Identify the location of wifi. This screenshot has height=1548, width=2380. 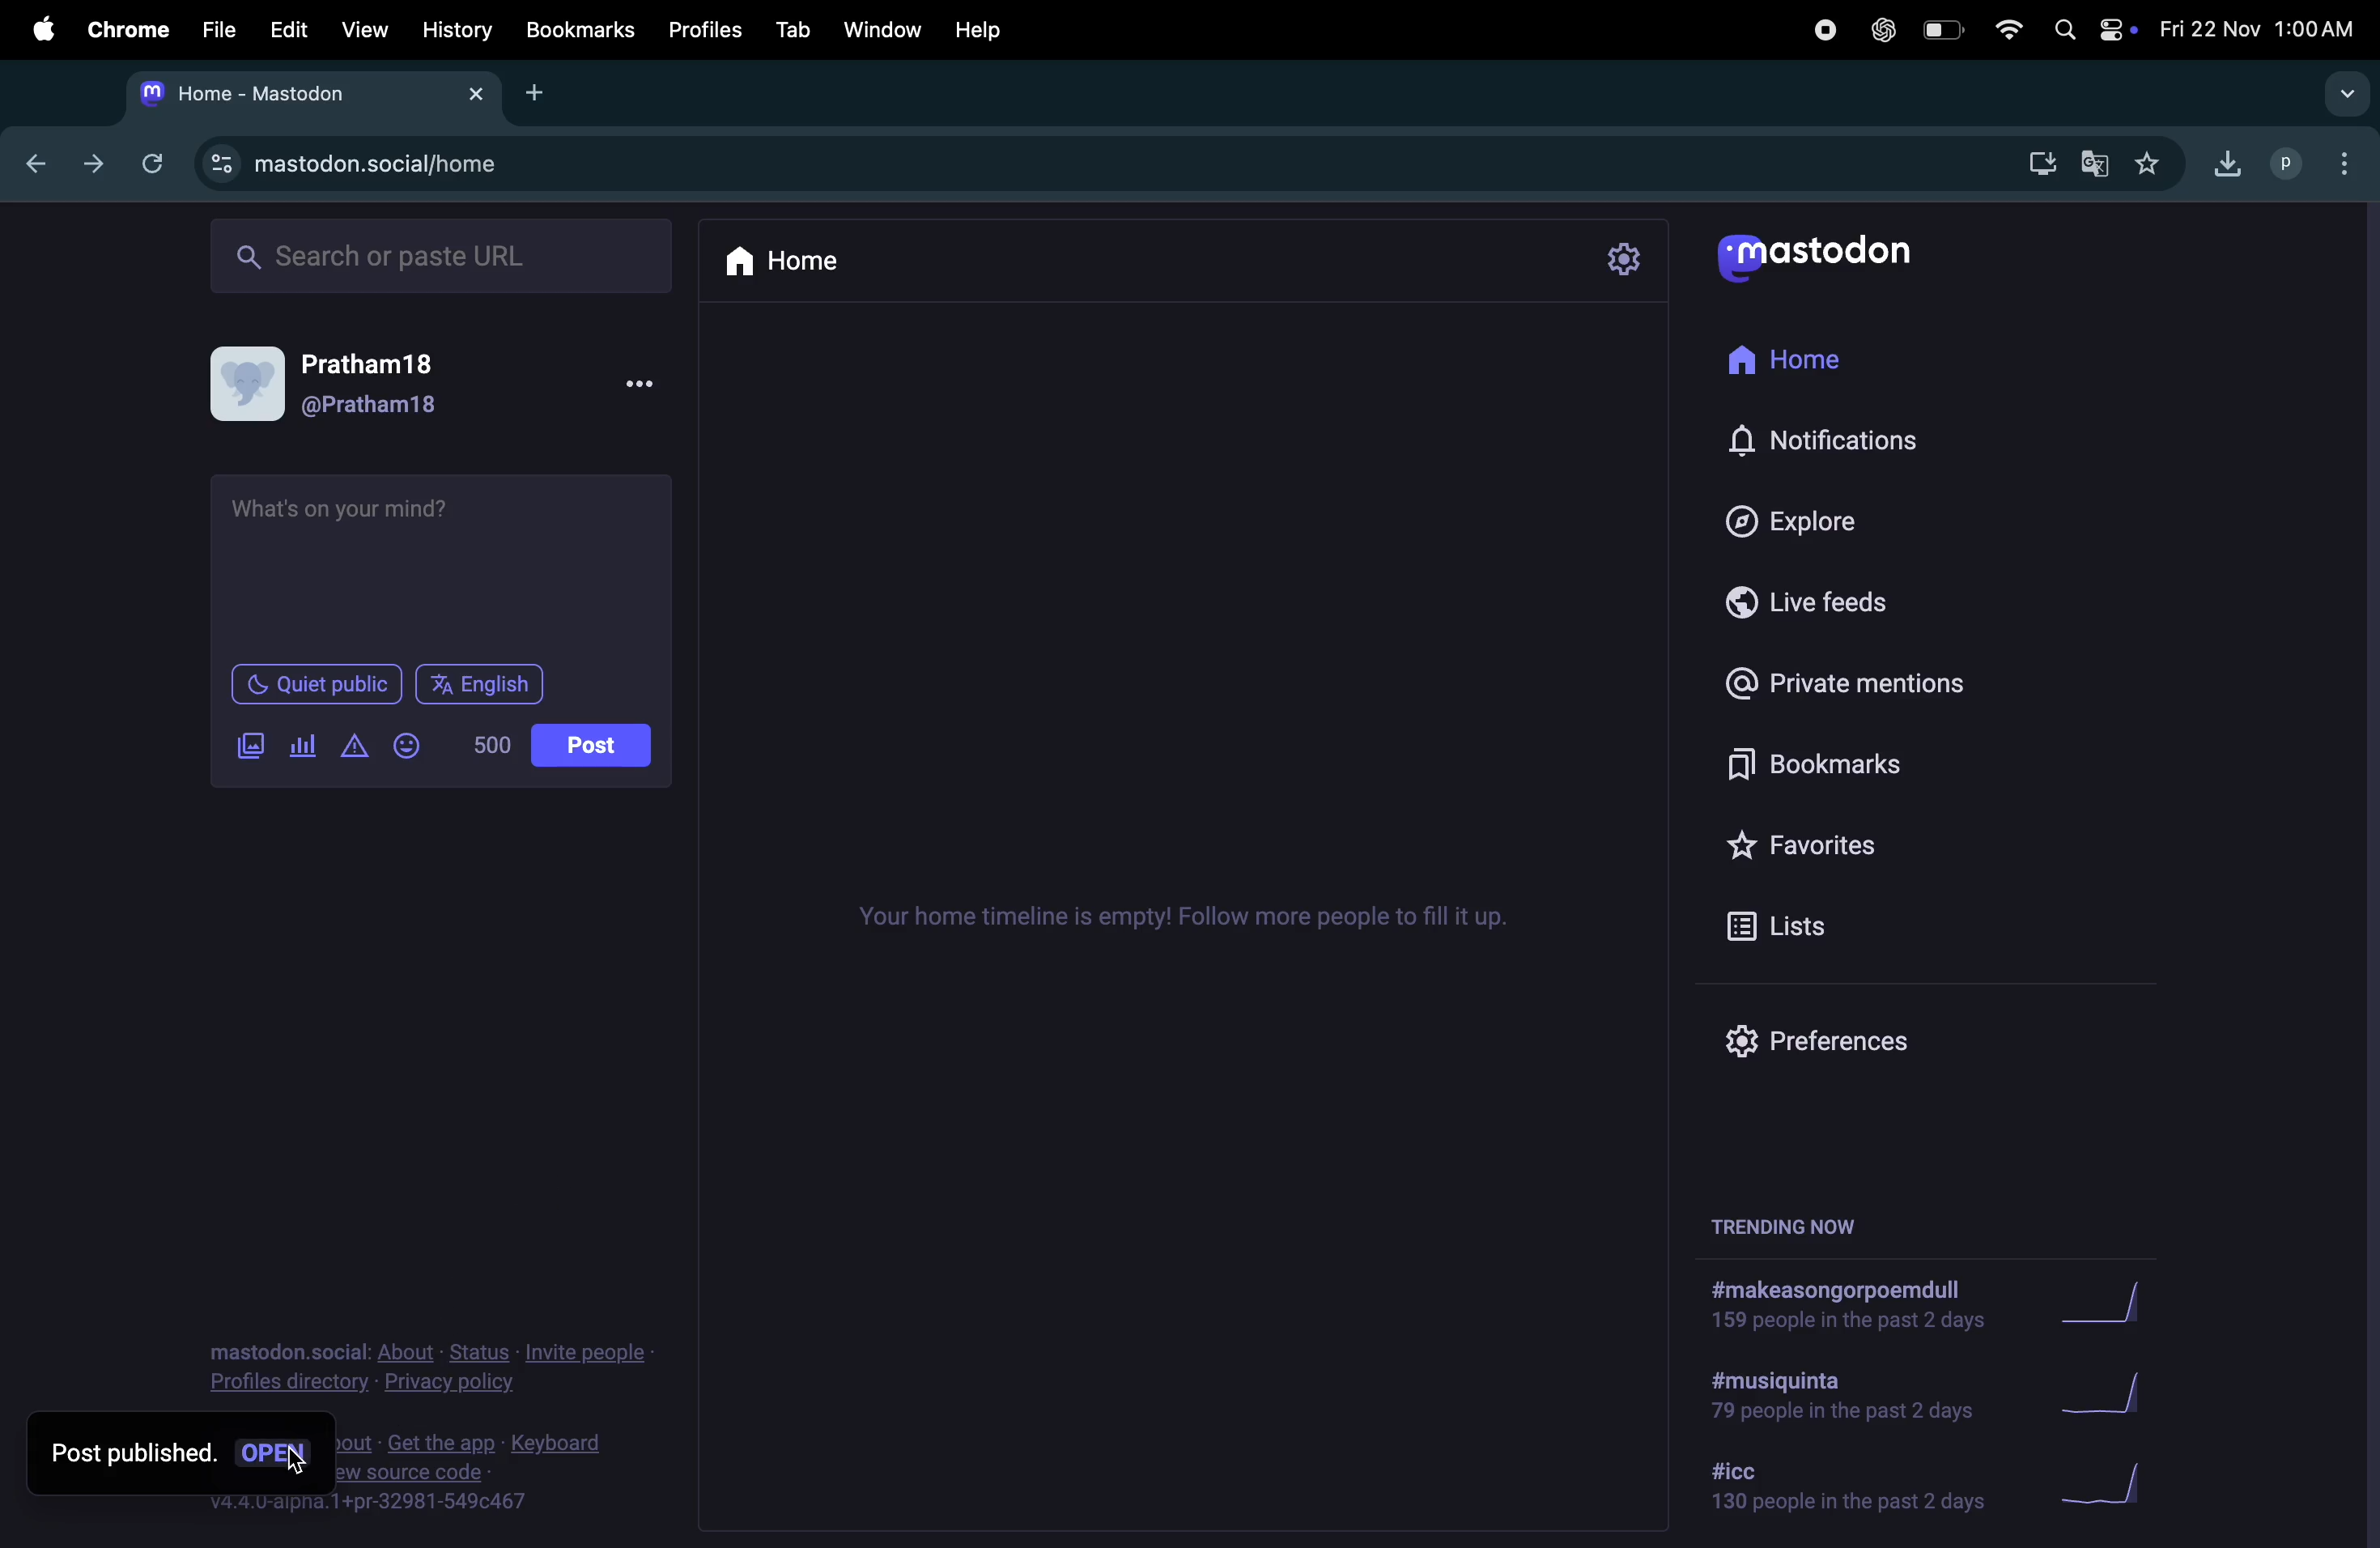
(2004, 30).